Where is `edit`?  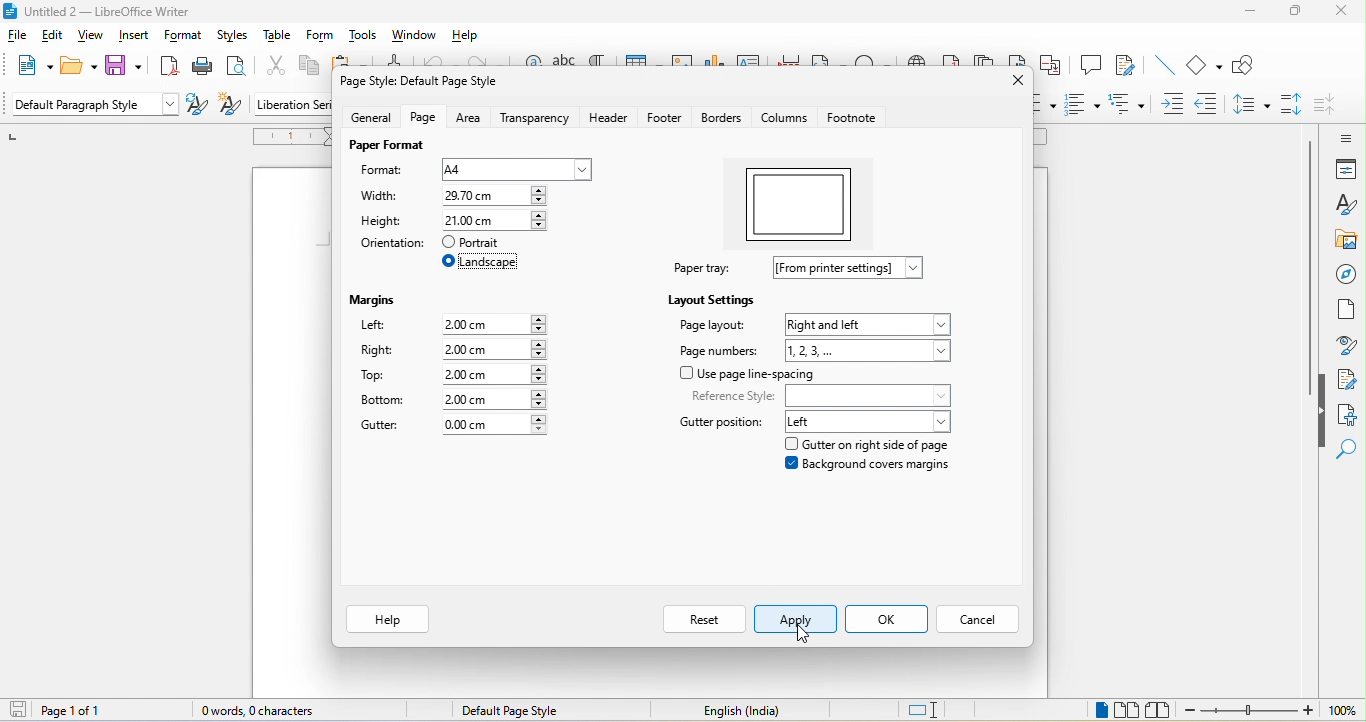 edit is located at coordinates (56, 38).